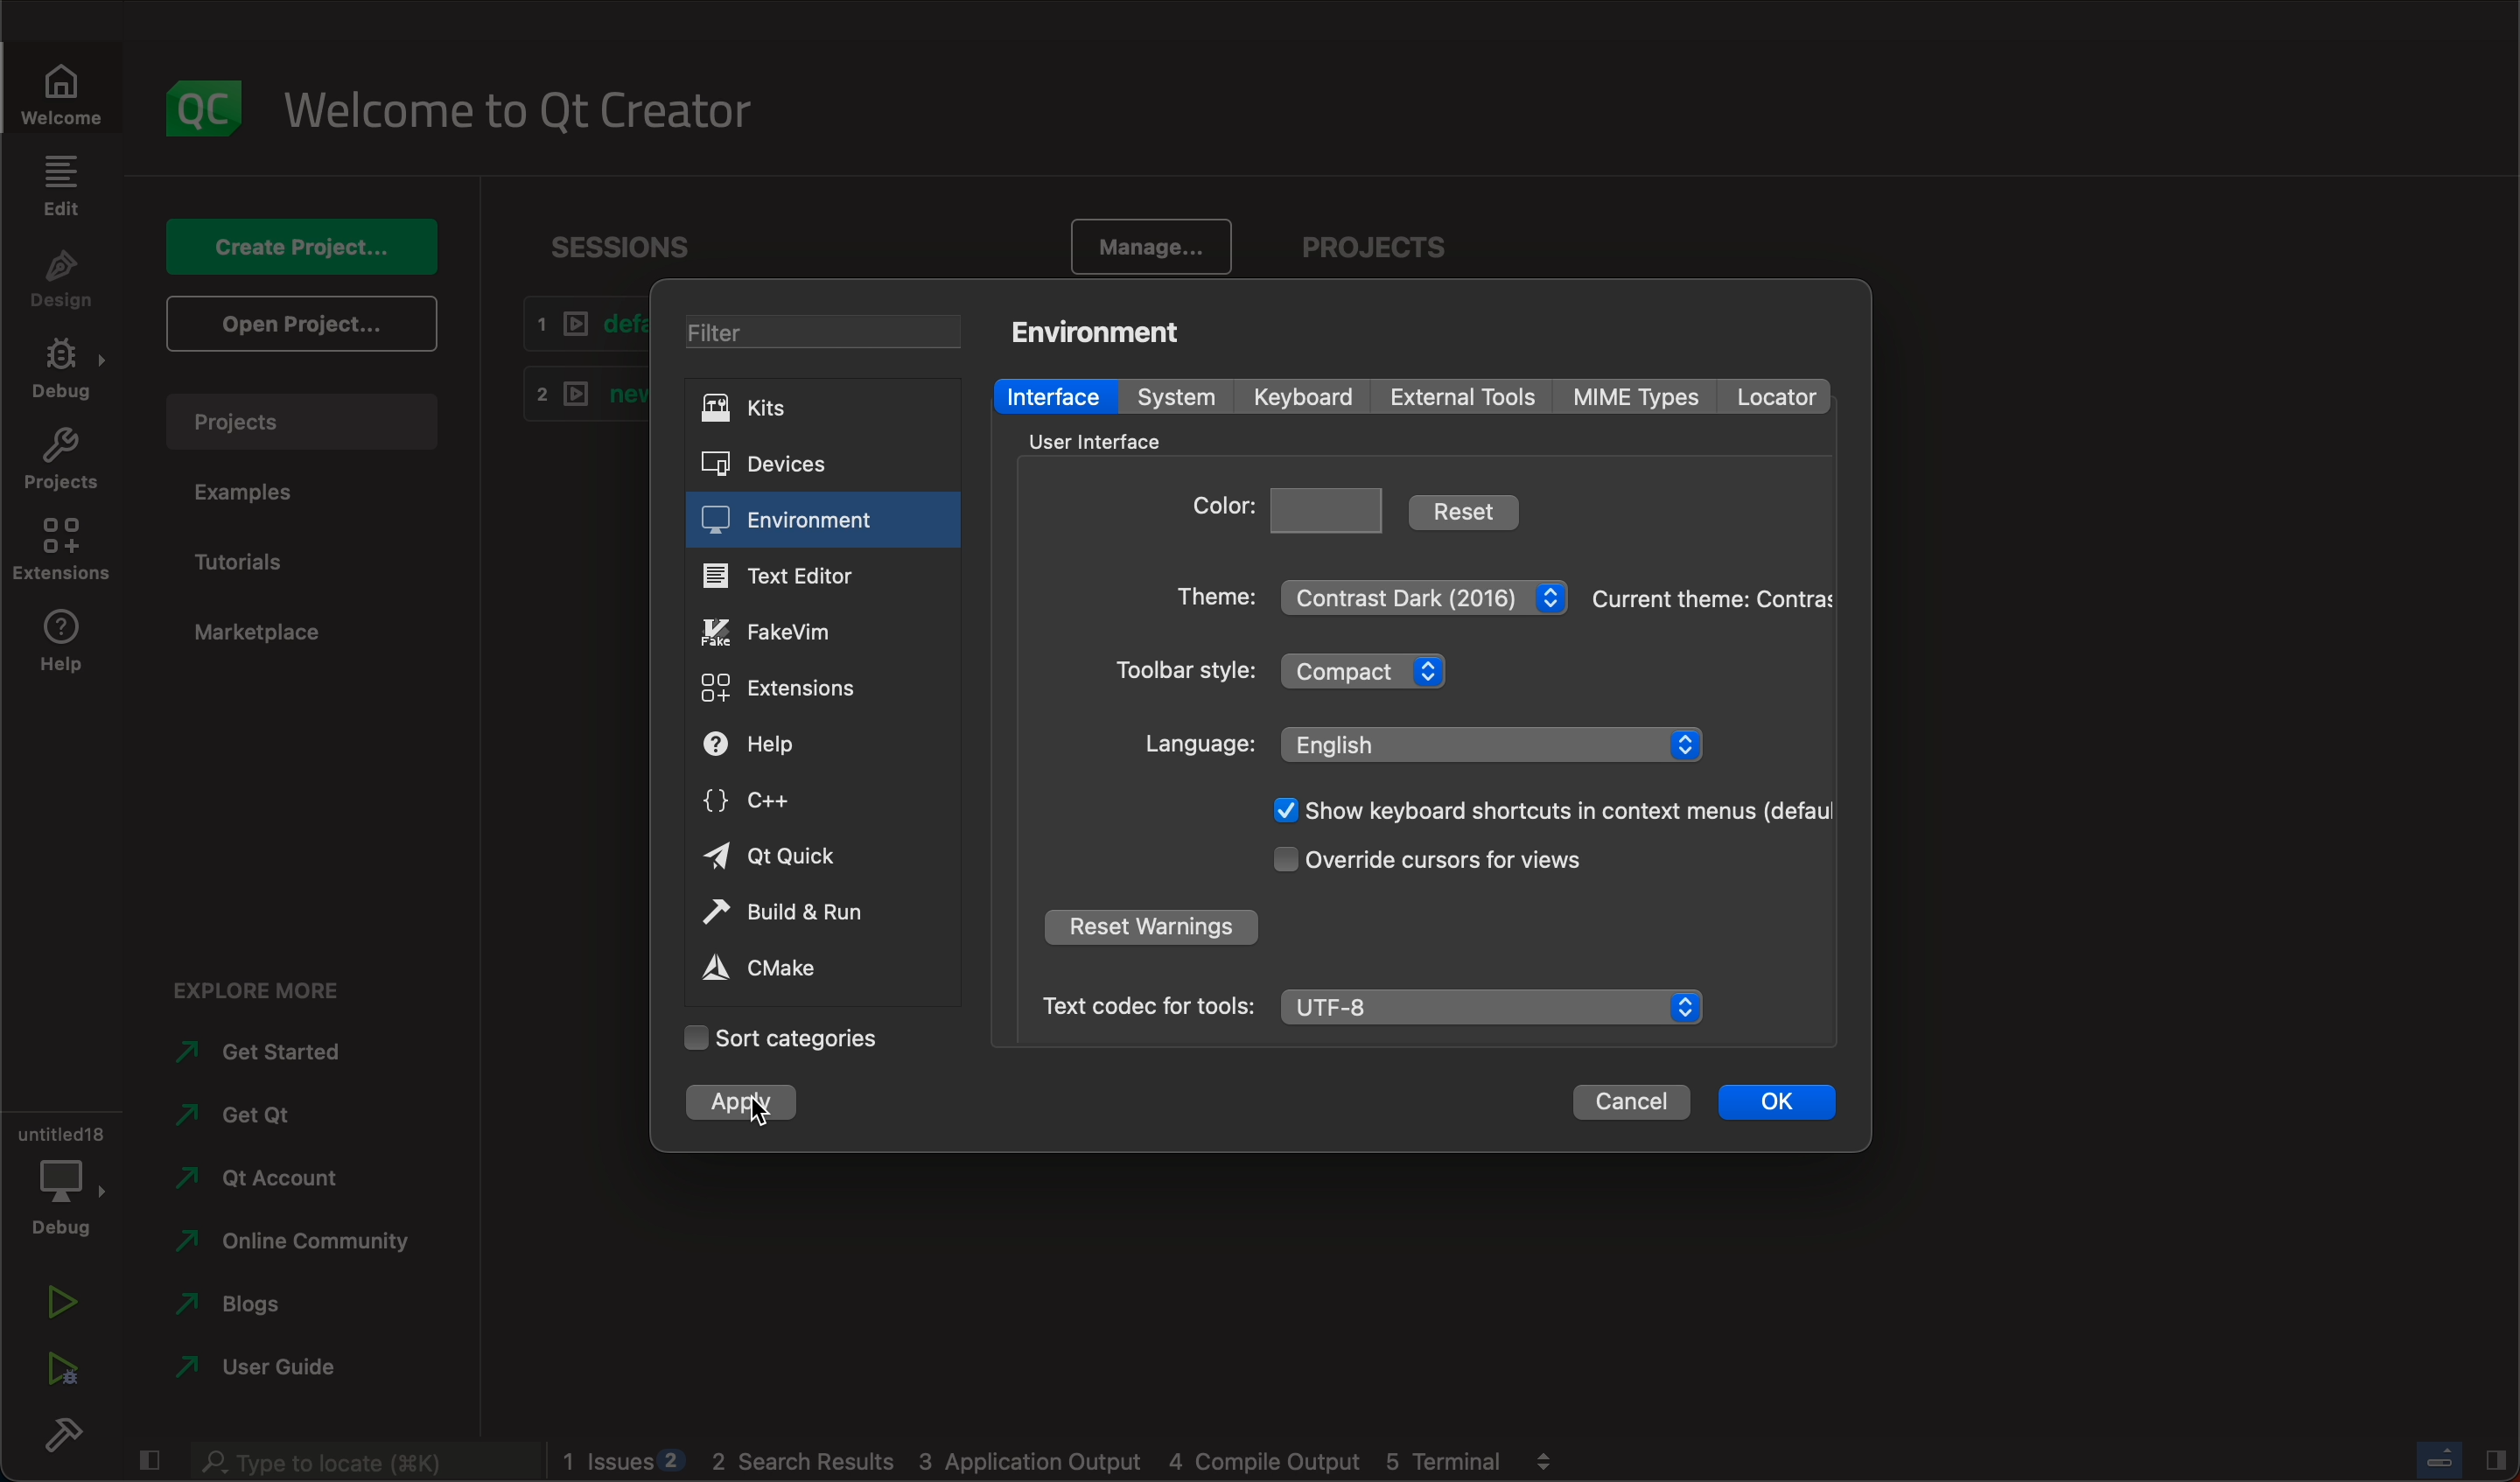 Image resolution: width=2520 pixels, height=1482 pixels. I want to click on debug, so click(59, 1172).